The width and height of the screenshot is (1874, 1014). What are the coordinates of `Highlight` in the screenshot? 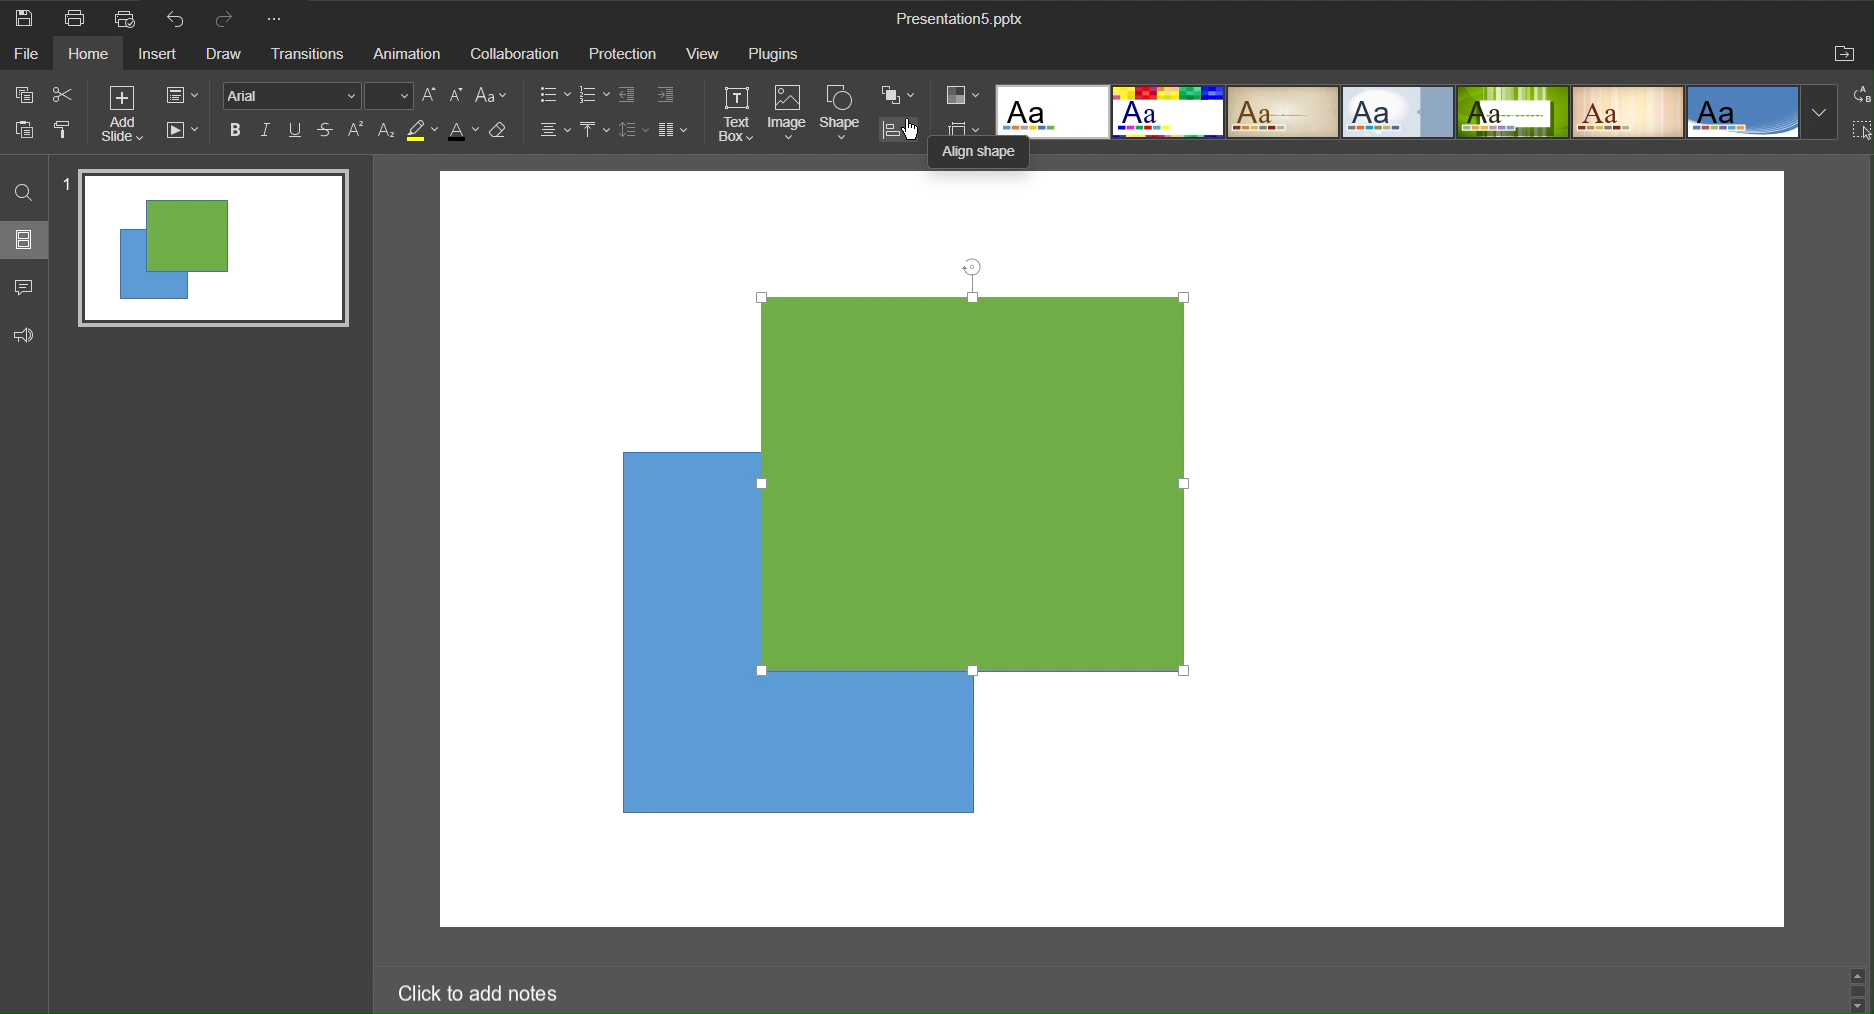 It's located at (424, 133).